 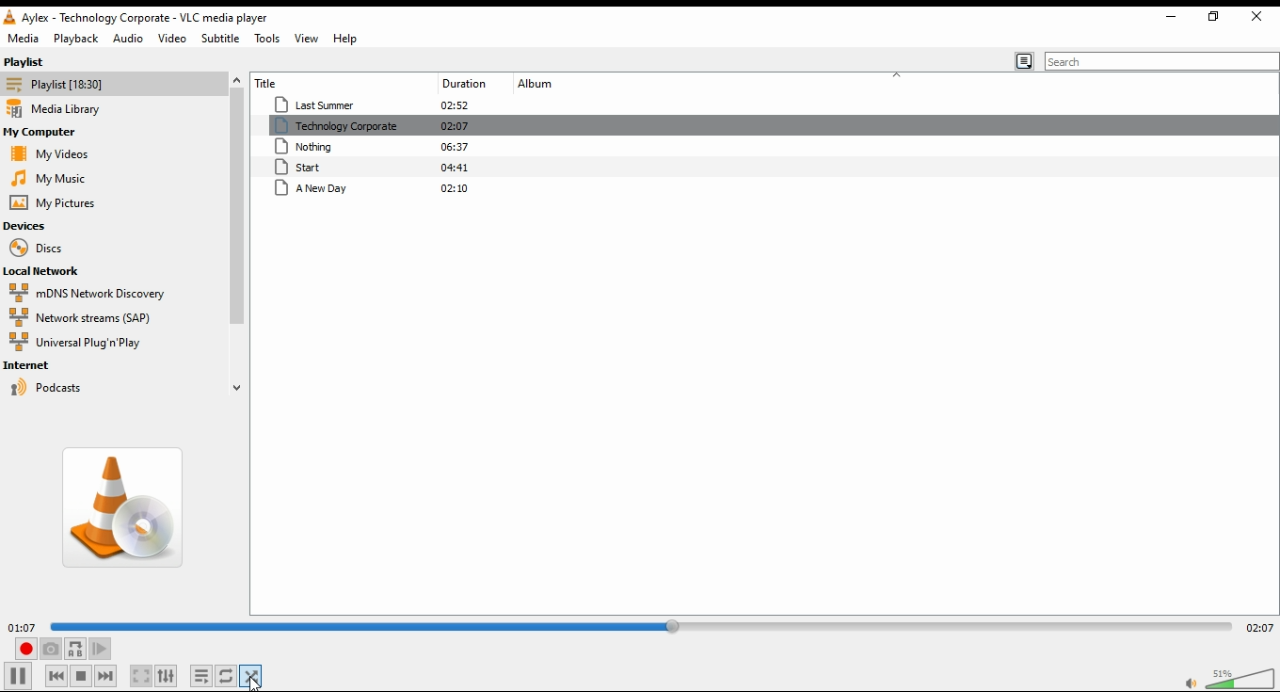 What do you see at coordinates (26, 649) in the screenshot?
I see `record` at bounding box center [26, 649].